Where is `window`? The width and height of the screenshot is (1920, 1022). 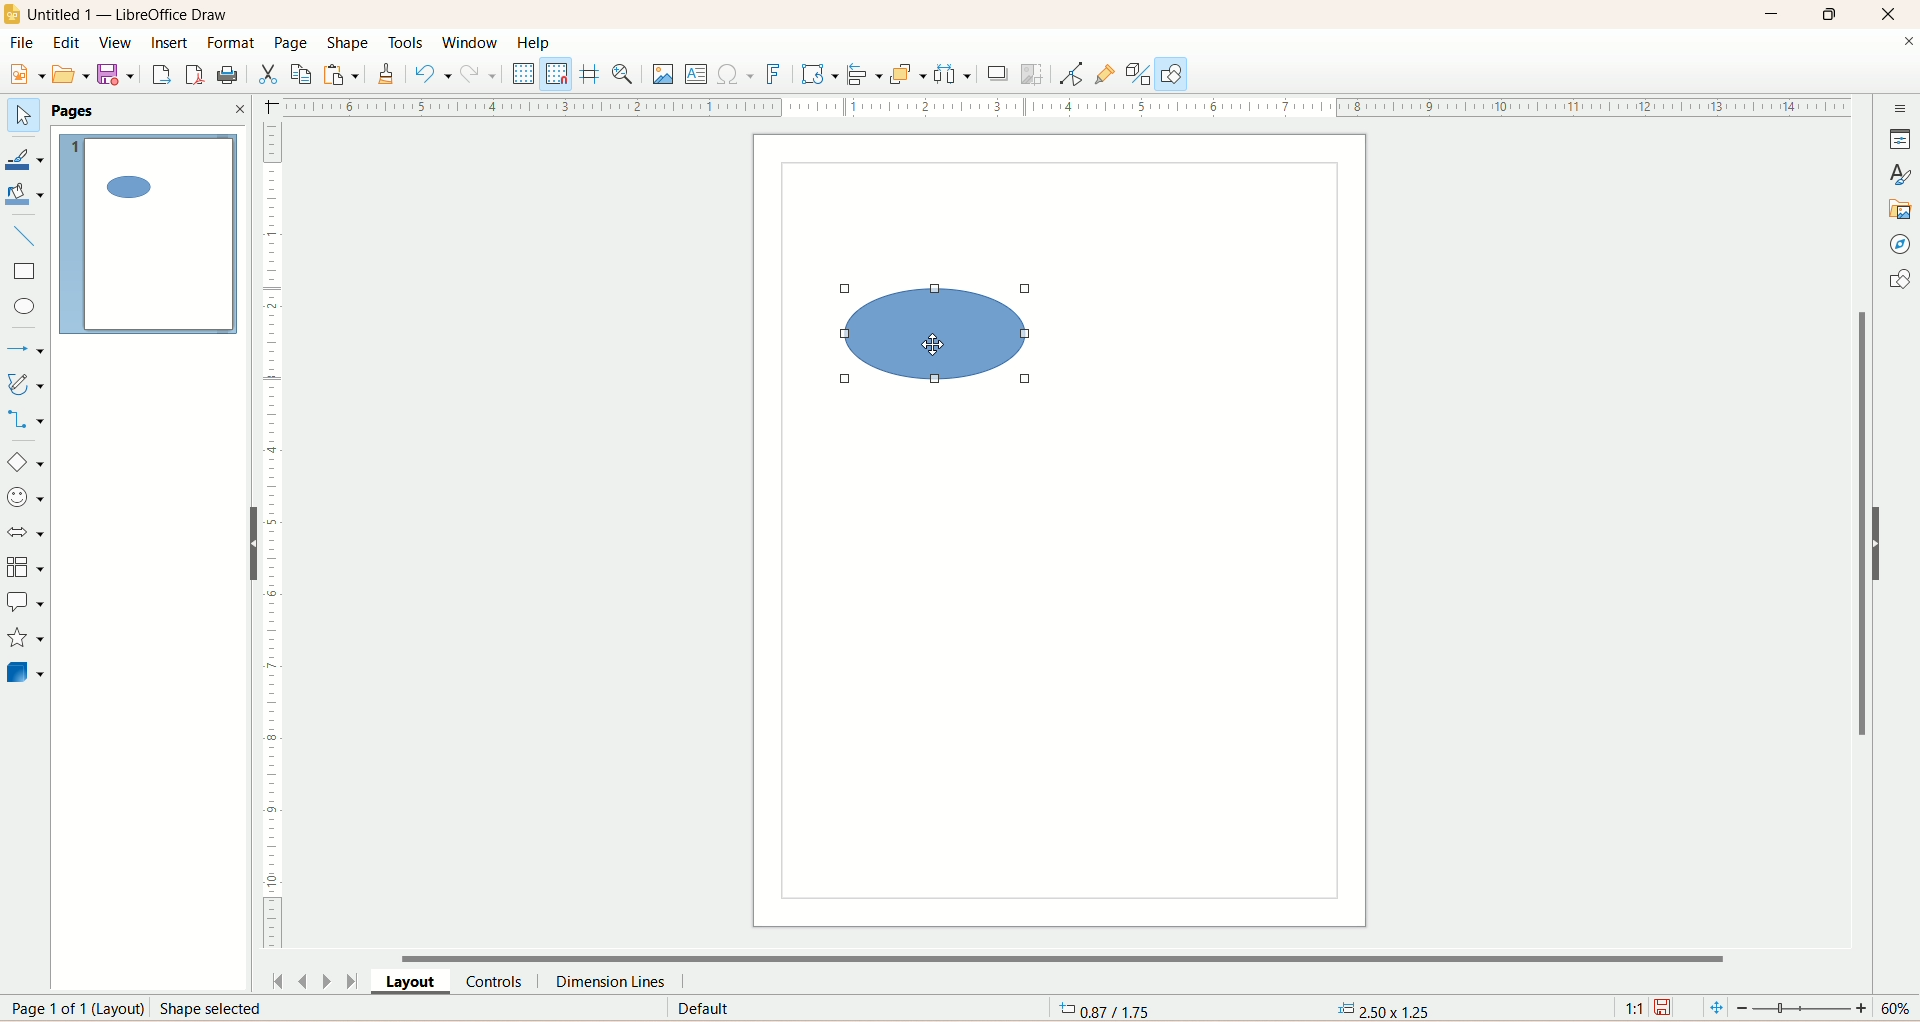 window is located at coordinates (471, 44).